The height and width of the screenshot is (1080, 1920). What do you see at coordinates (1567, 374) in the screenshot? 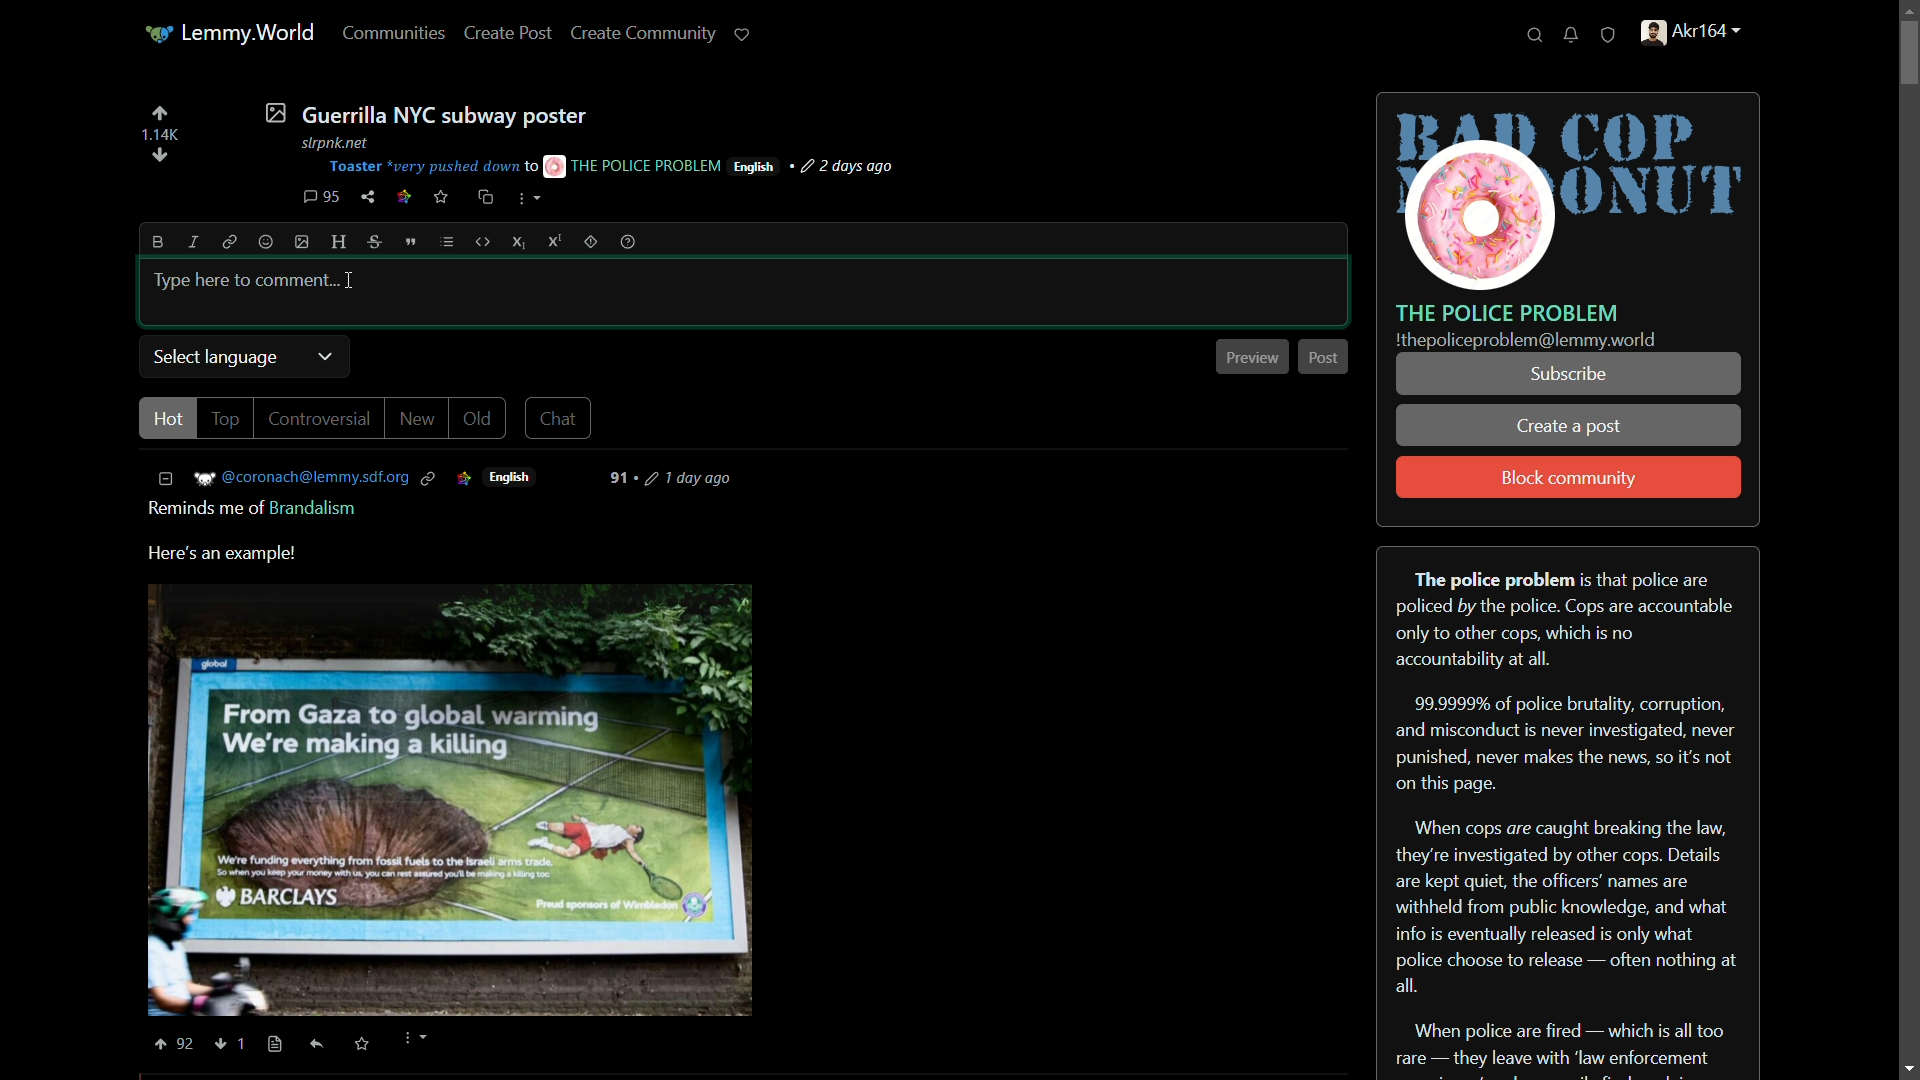
I see `subscribe` at bounding box center [1567, 374].